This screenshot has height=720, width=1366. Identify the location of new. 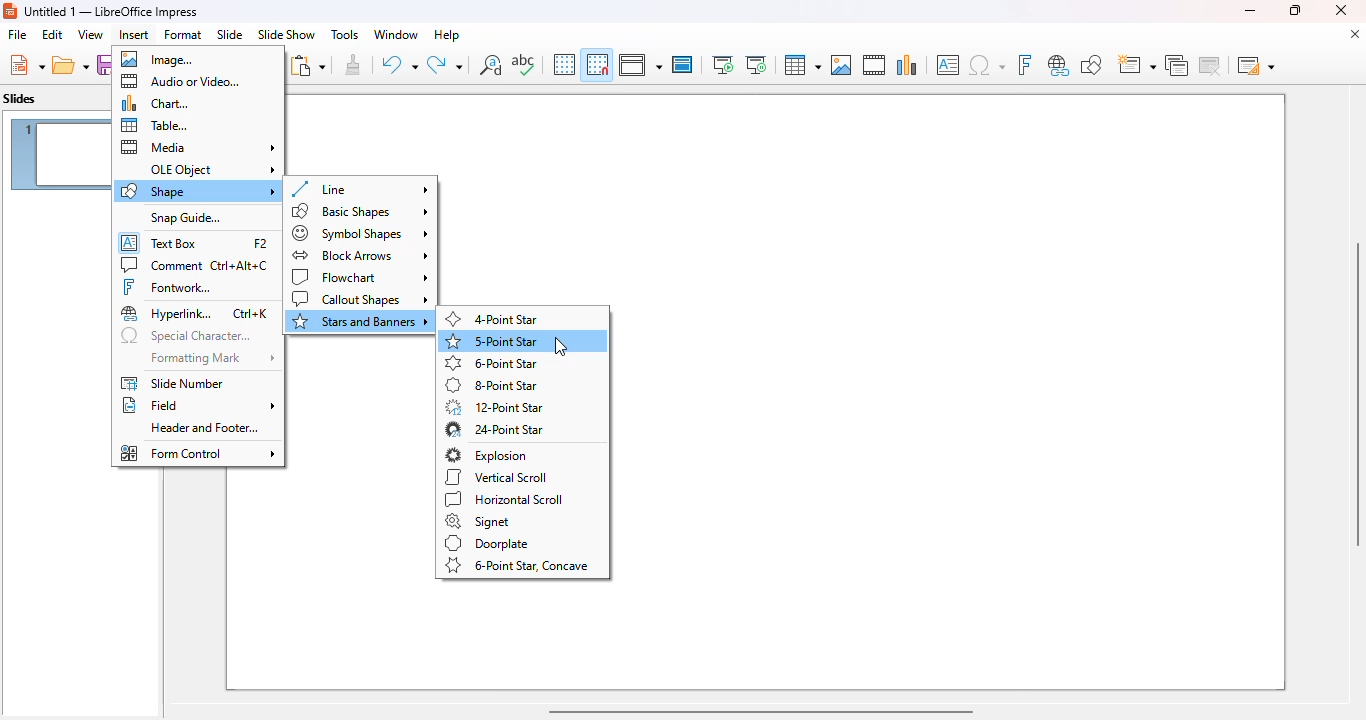
(26, 65).